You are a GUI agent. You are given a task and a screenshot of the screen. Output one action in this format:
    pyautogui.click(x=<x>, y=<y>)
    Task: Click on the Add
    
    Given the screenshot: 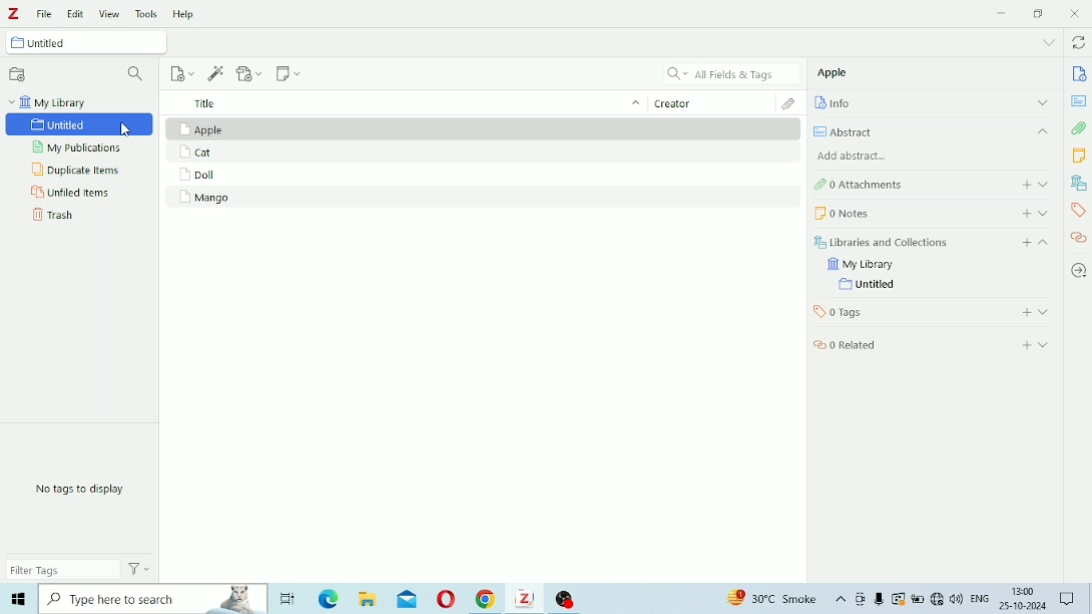 What is the action you would take?
    pyautogui.click(x=1026, y=185)
    